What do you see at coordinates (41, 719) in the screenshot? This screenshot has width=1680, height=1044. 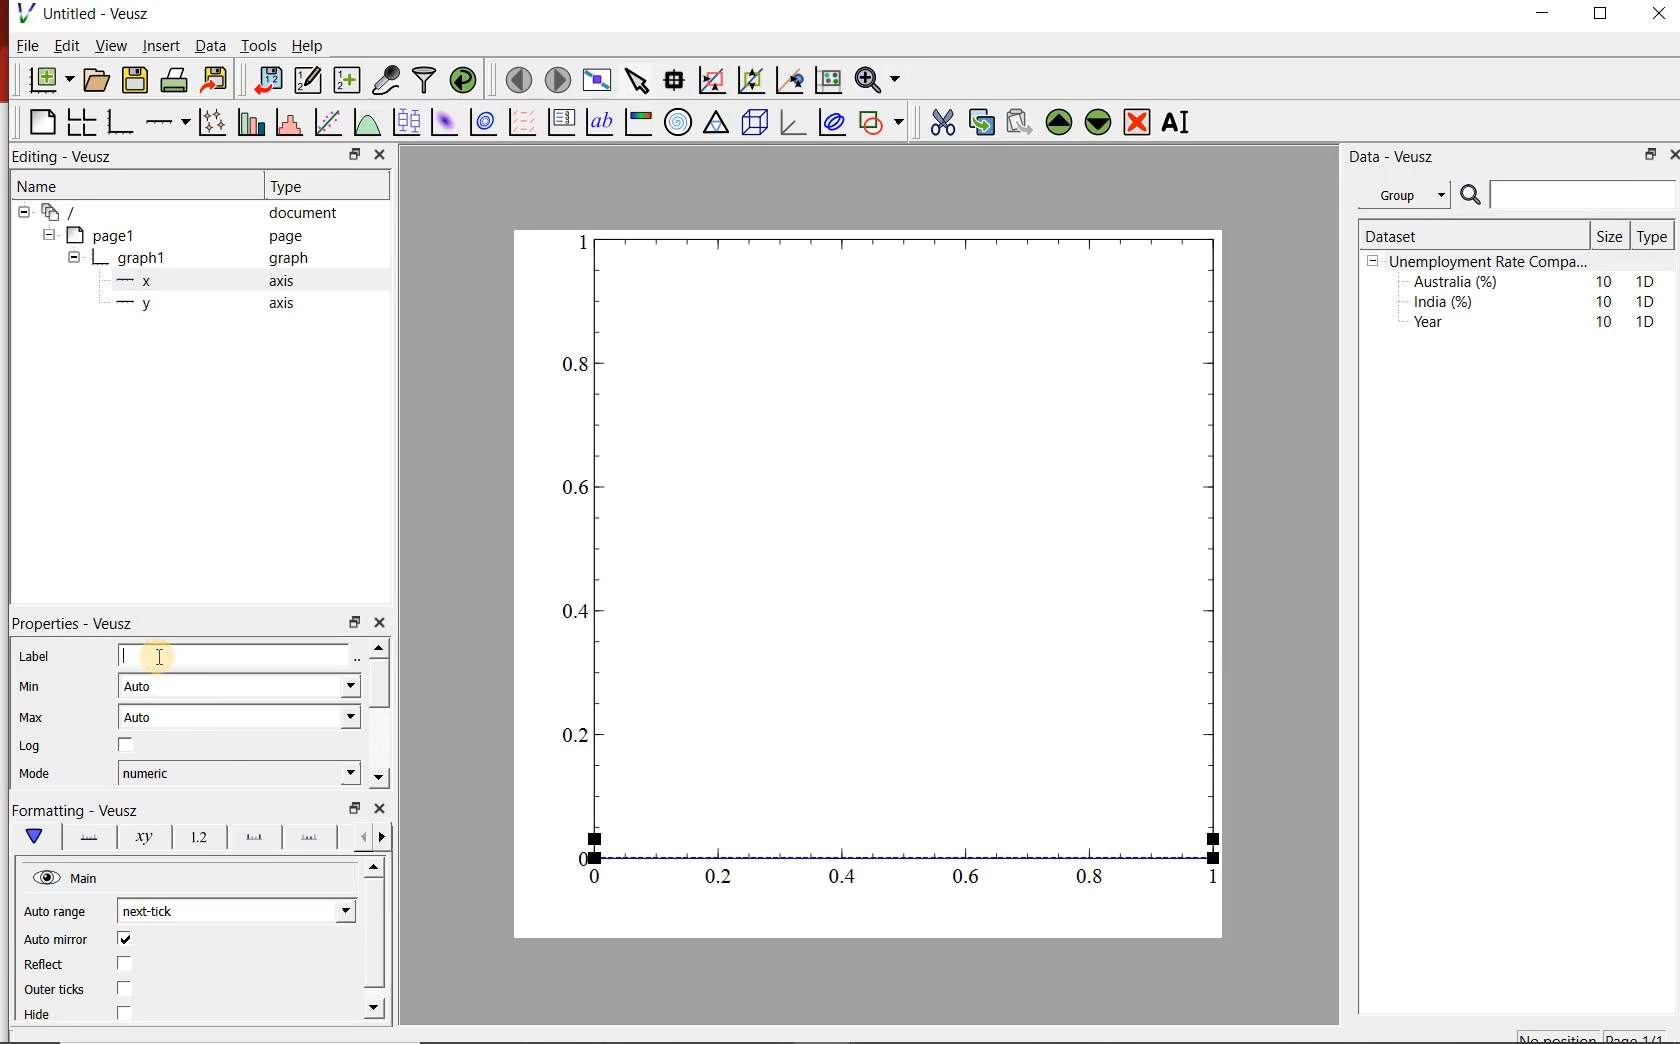 I see `Max` at bounding box center [41, 719].